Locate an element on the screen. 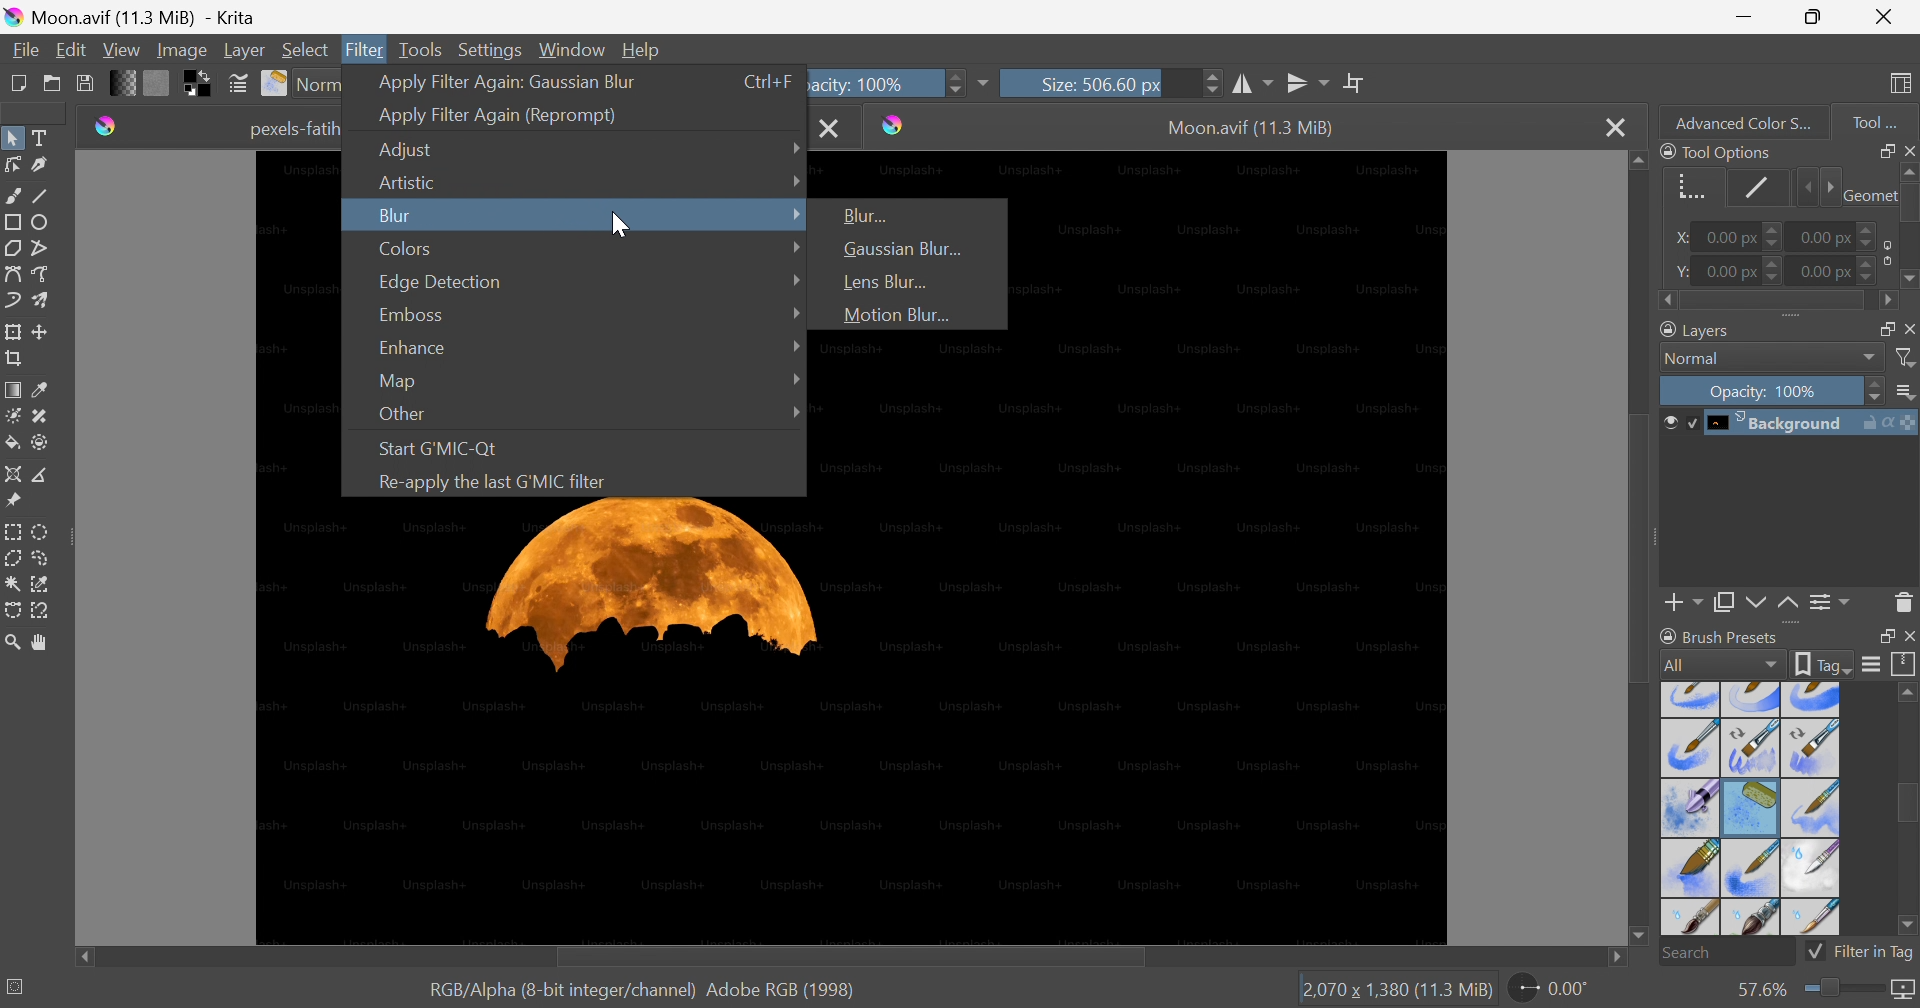 This screenshot has width=1920, height=1008. Line tool is located at coordinates (41, 191).